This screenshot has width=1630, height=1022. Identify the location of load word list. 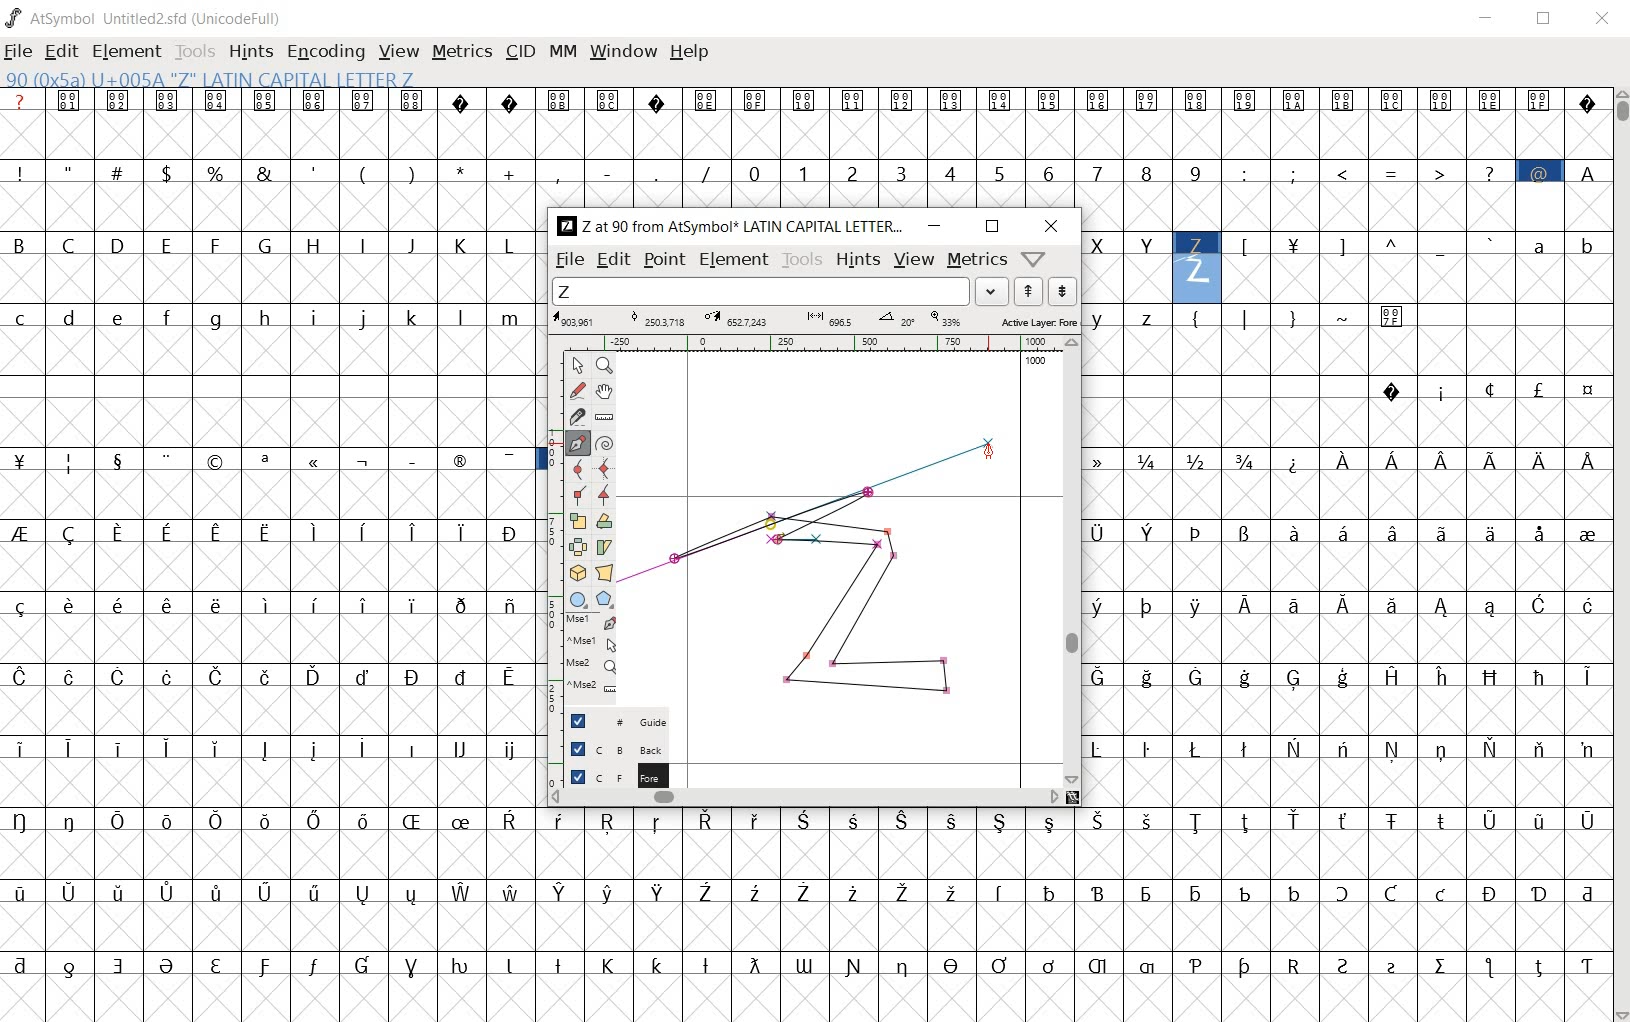
(783, 291).